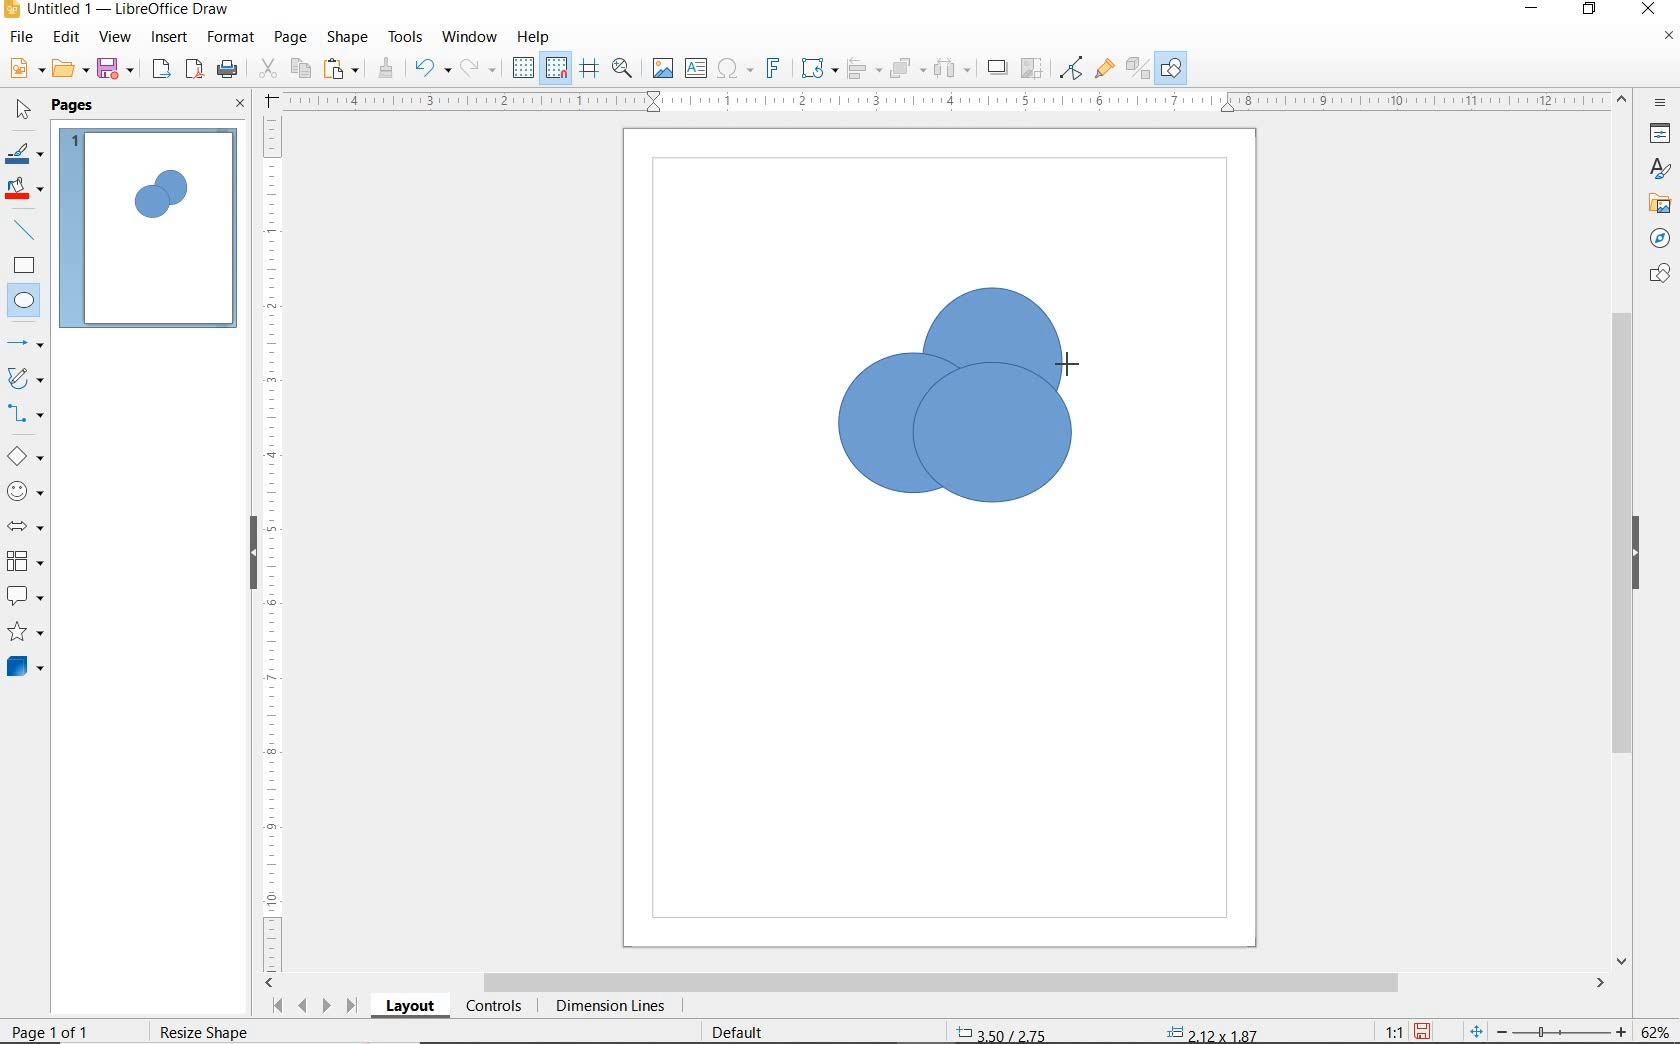  I want to click on CONTROLS, so click(496, 1008).